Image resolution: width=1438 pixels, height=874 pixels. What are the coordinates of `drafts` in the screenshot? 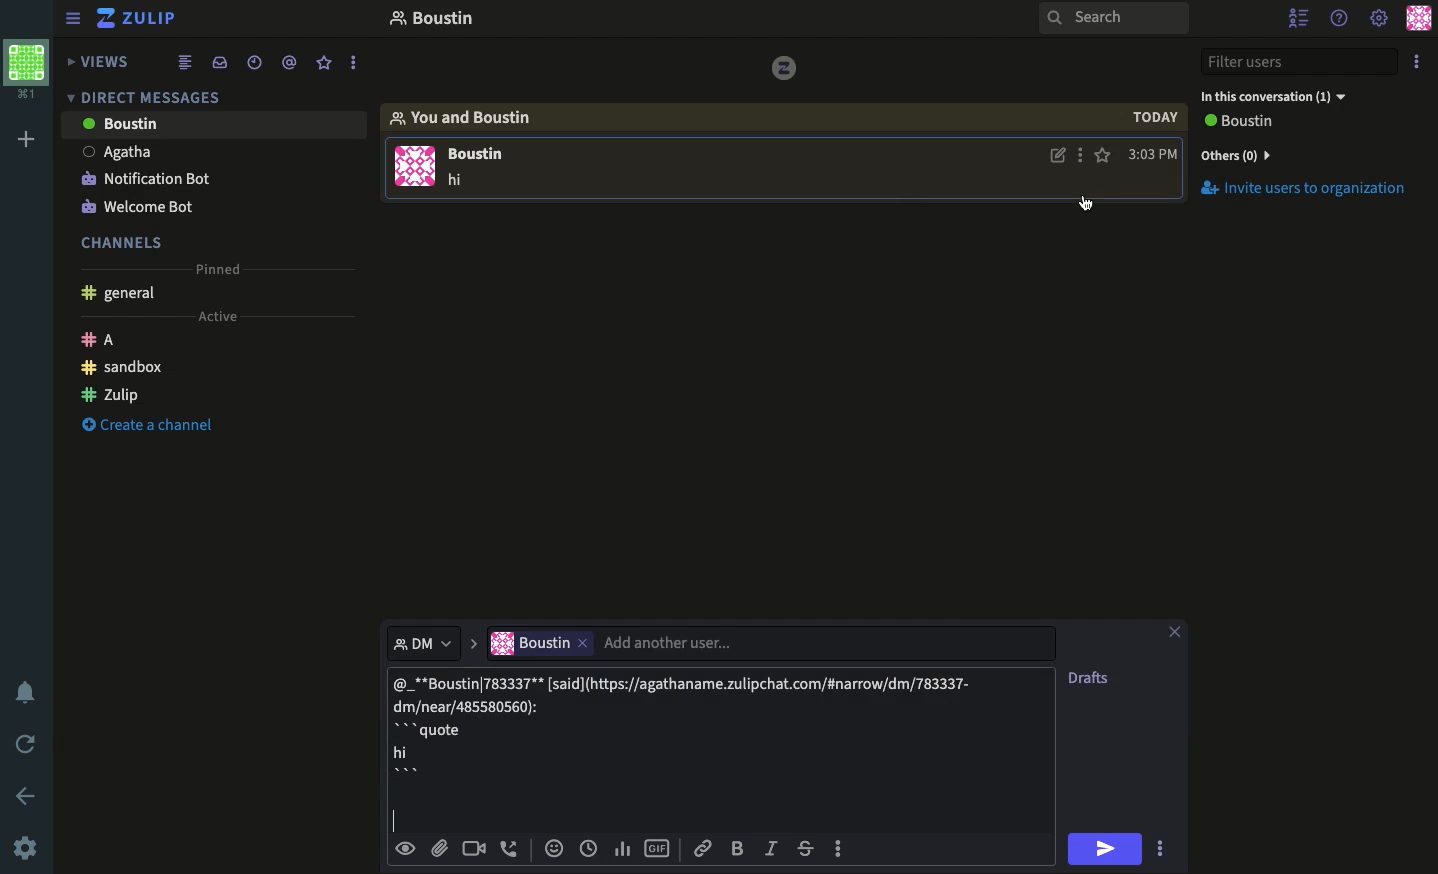 It's located at (1091, 678).